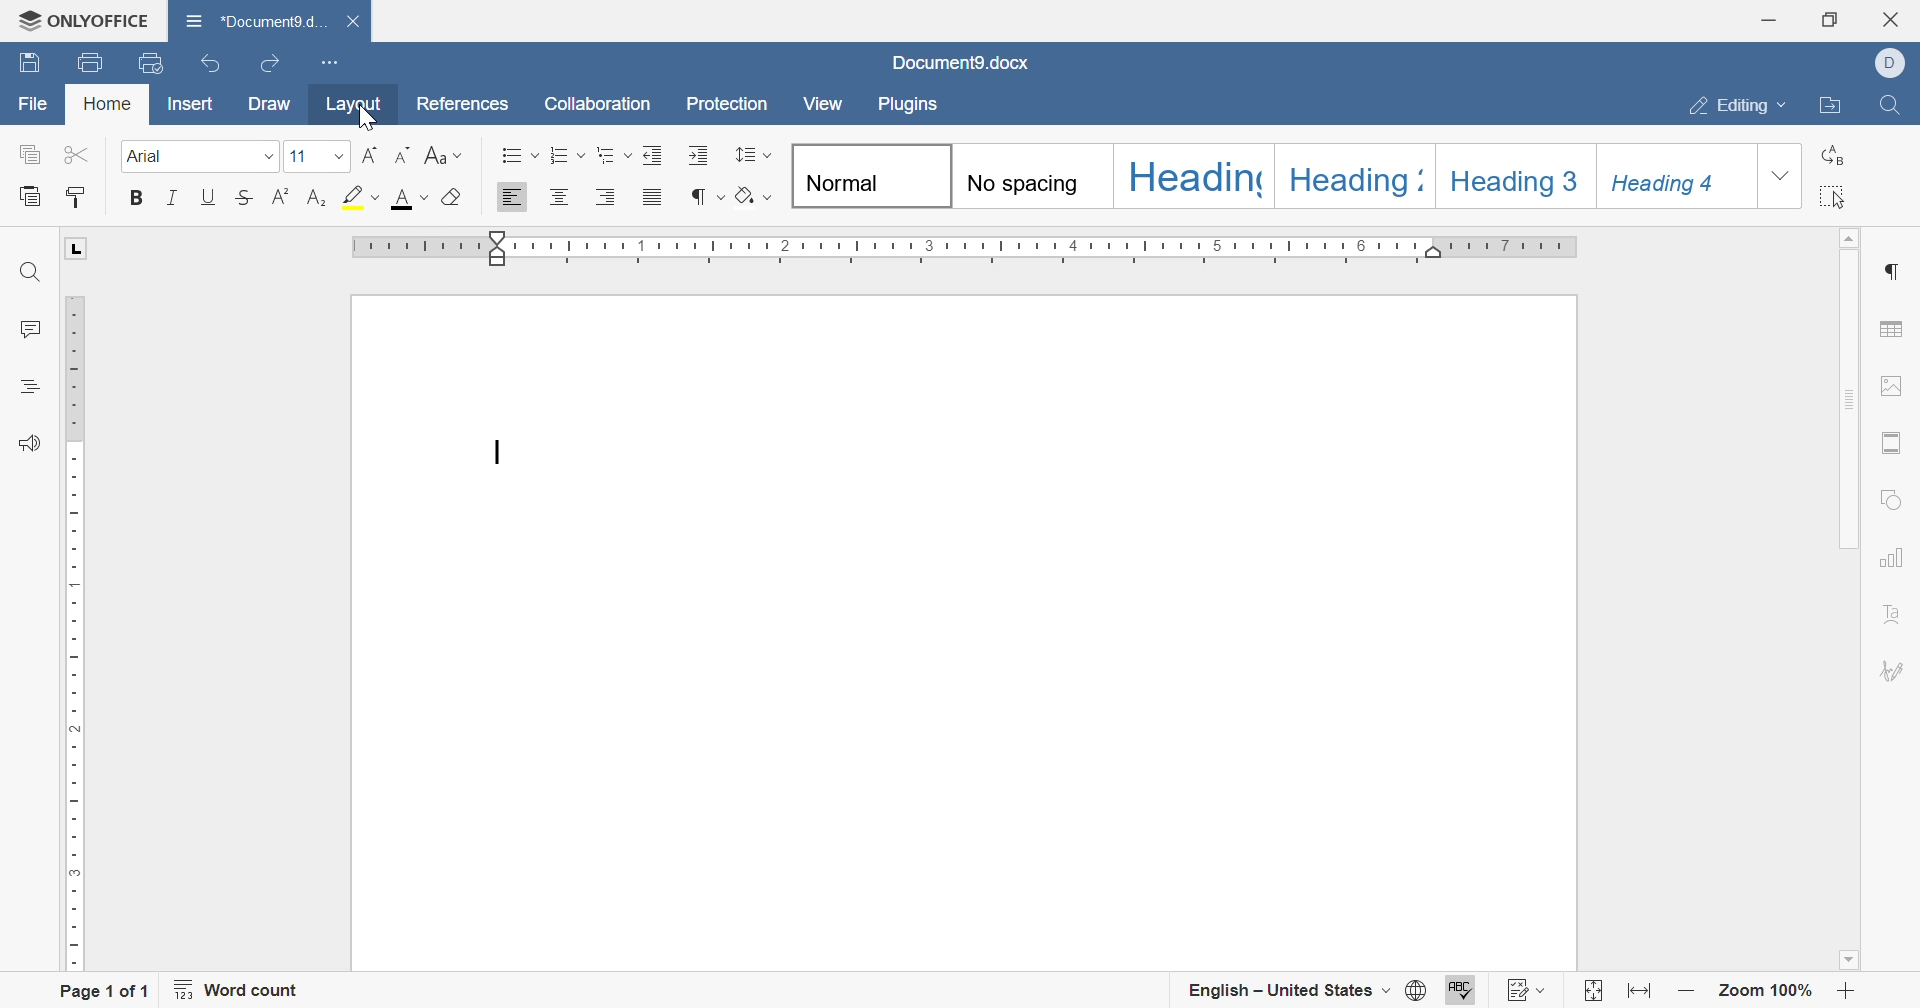  What do you see at coordinates (273, 66) in the screenshot?
I see `redo` at bounding box center [273, 66].